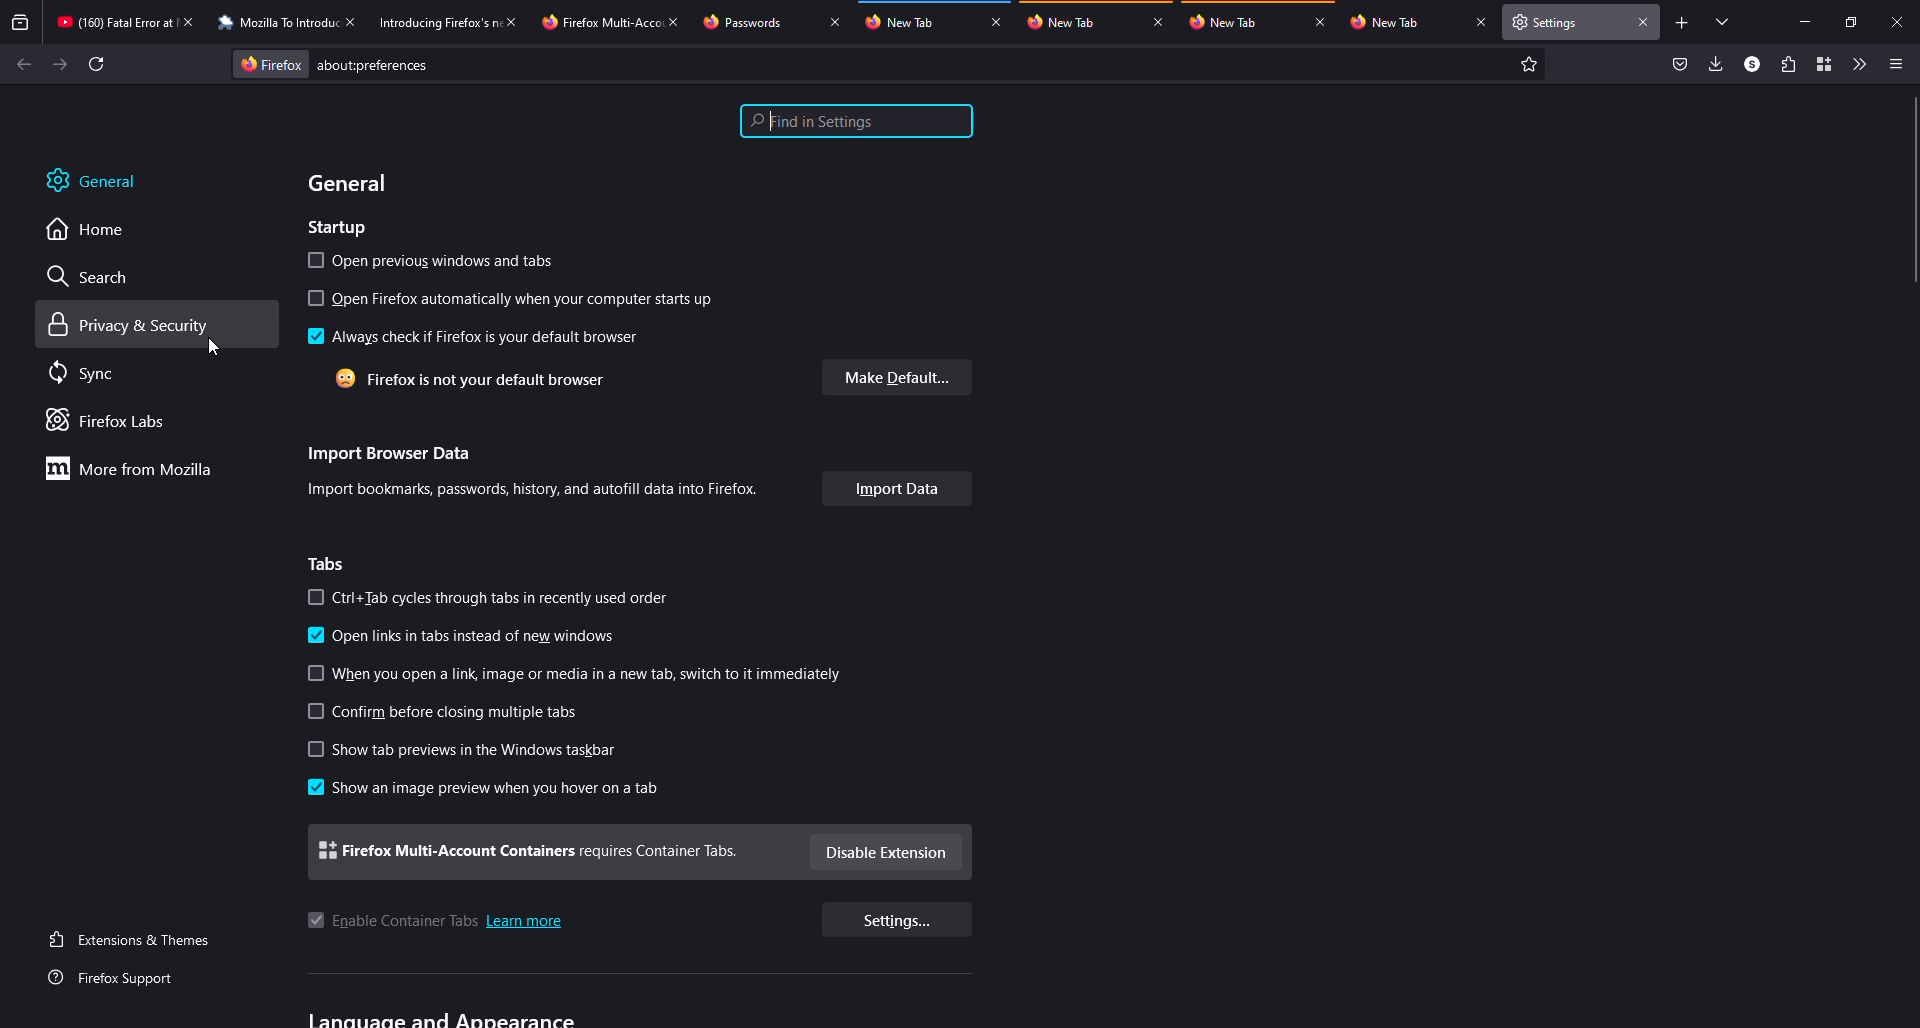 The height and width of the screenshot is (1028, 1920). What do you see at coordinates (506, 598) in the screenshot?
I see `ctrl+tab cycles` at bounding box center [506, 598].